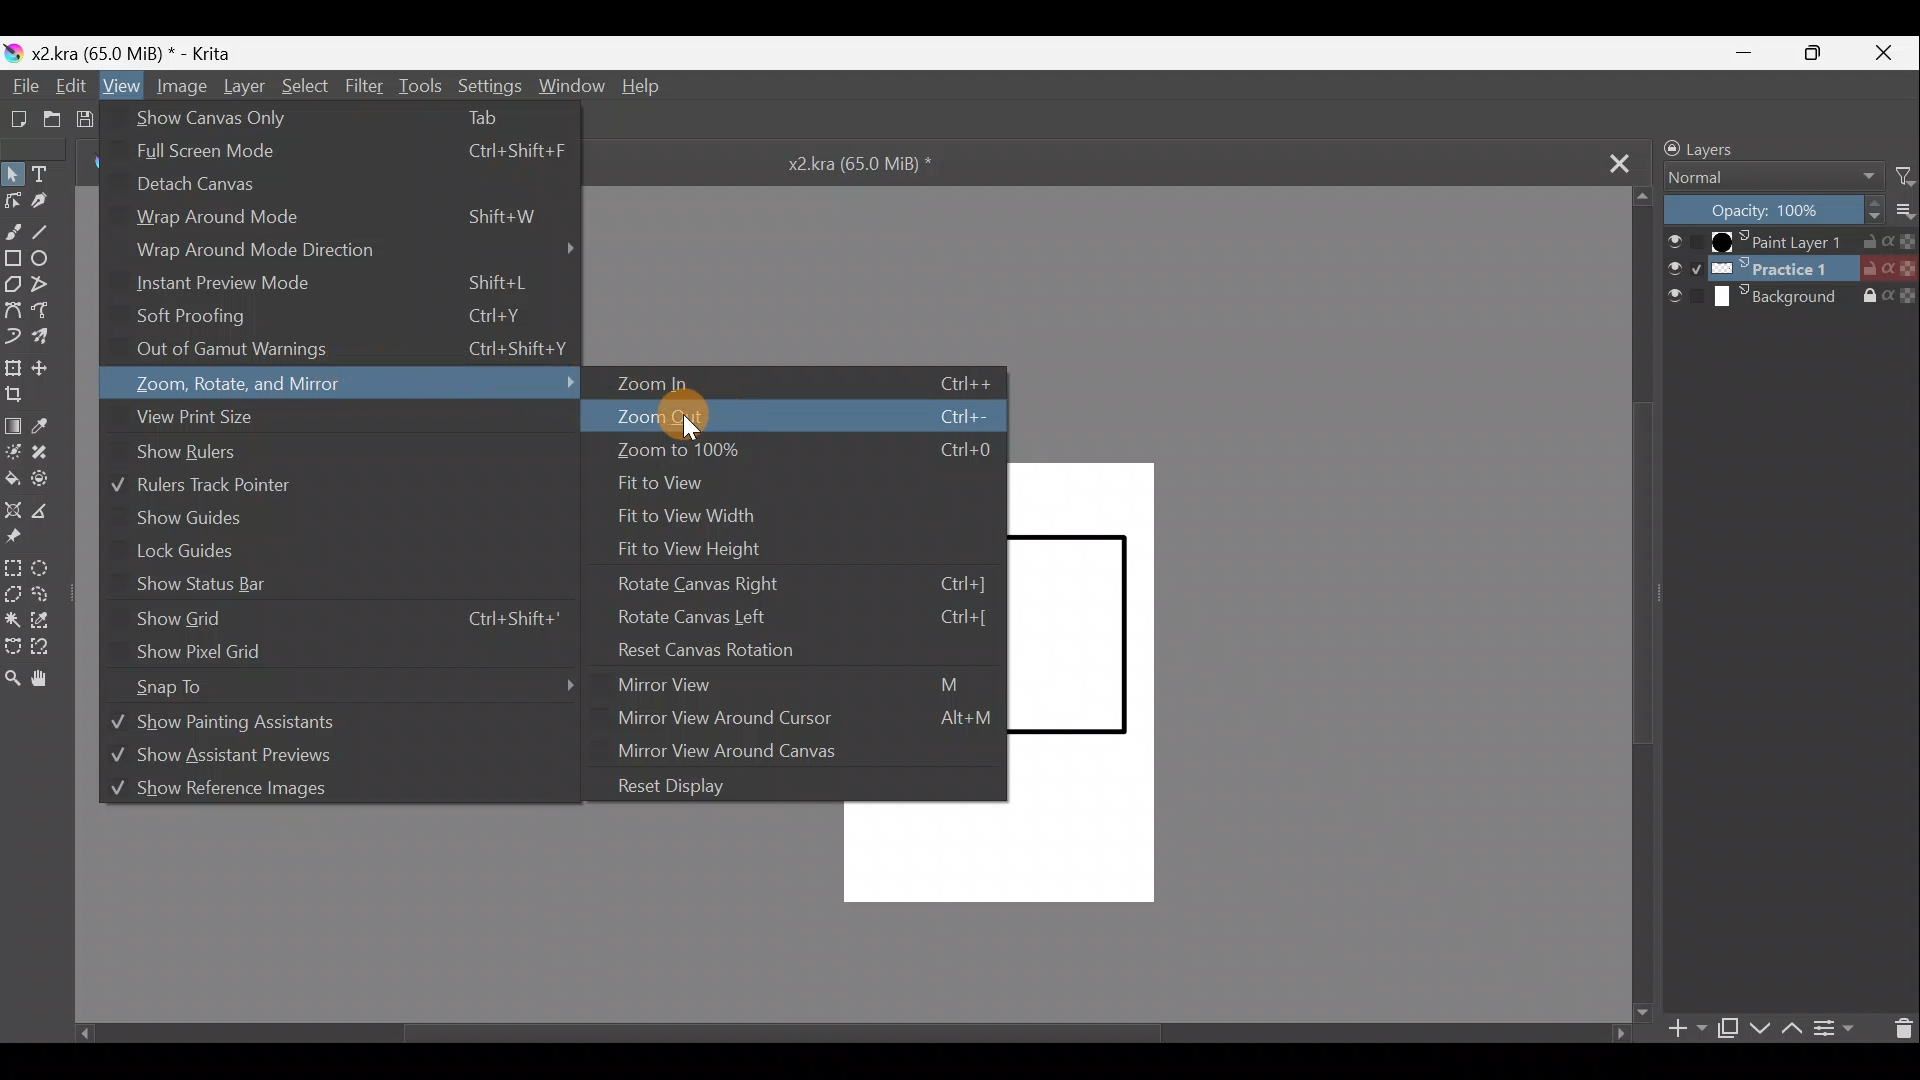 Image resolution: width=1920 pixels, height=1080 pixels. I want to click on Edit shapes tool, so click(14, 200).